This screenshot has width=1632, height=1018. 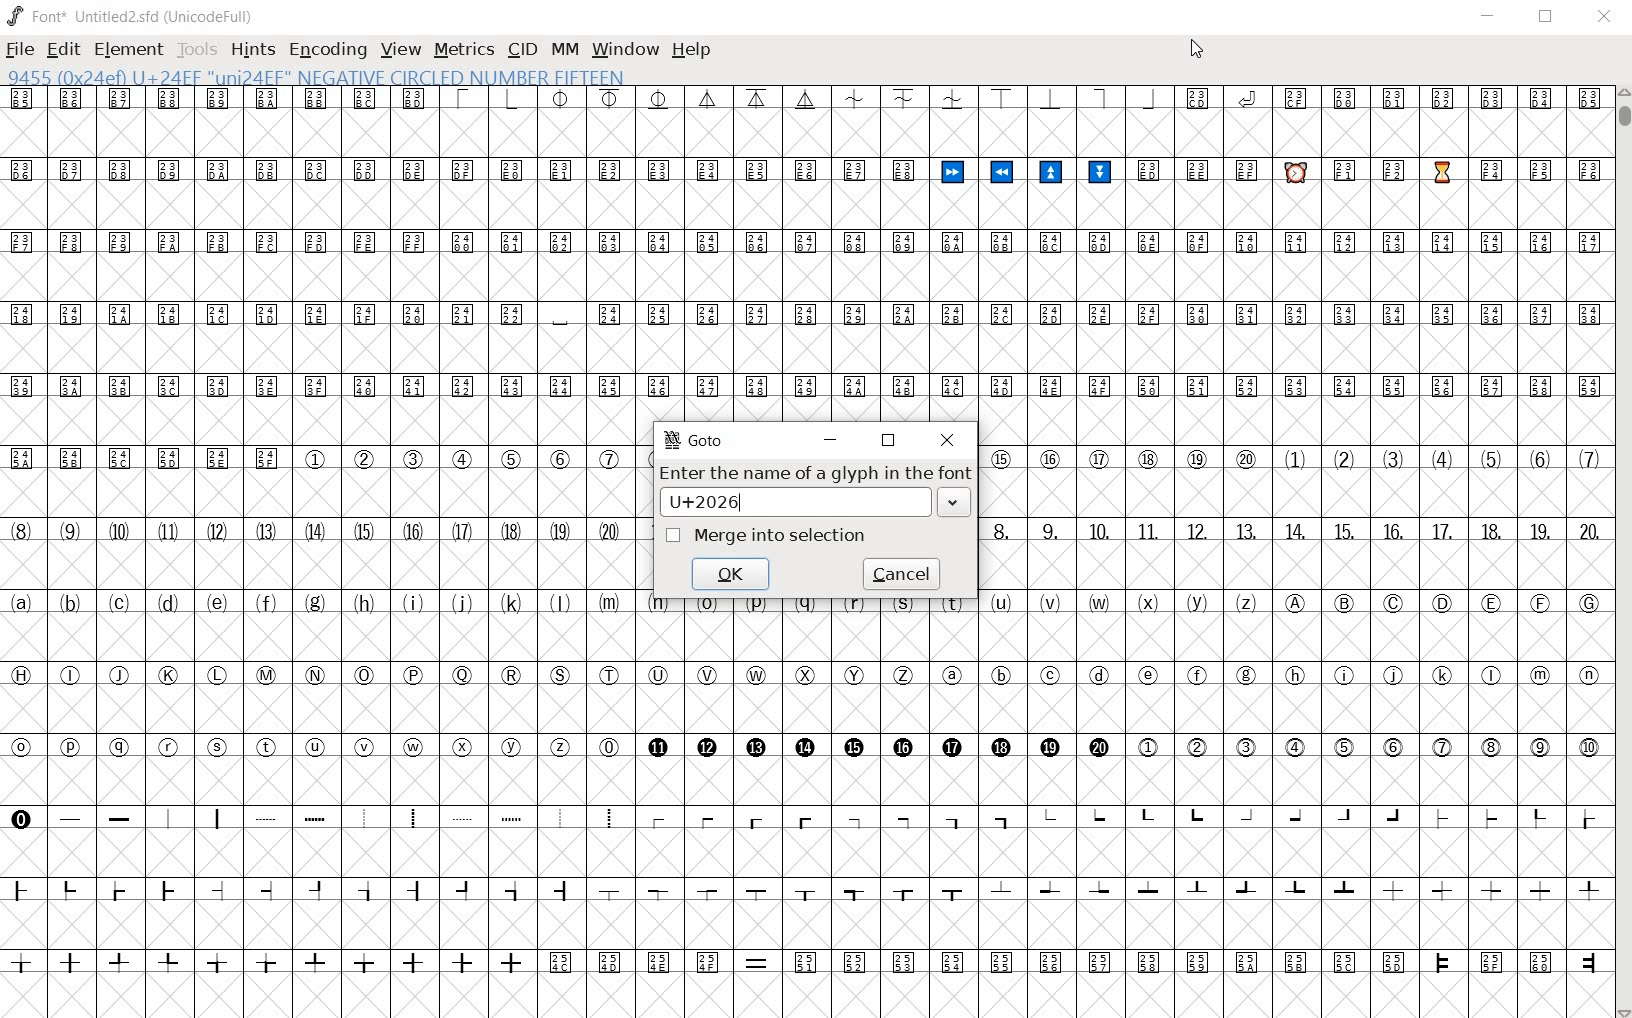 I want to click on Enter the name of a glyph in the font, so click(x=817, y=491).